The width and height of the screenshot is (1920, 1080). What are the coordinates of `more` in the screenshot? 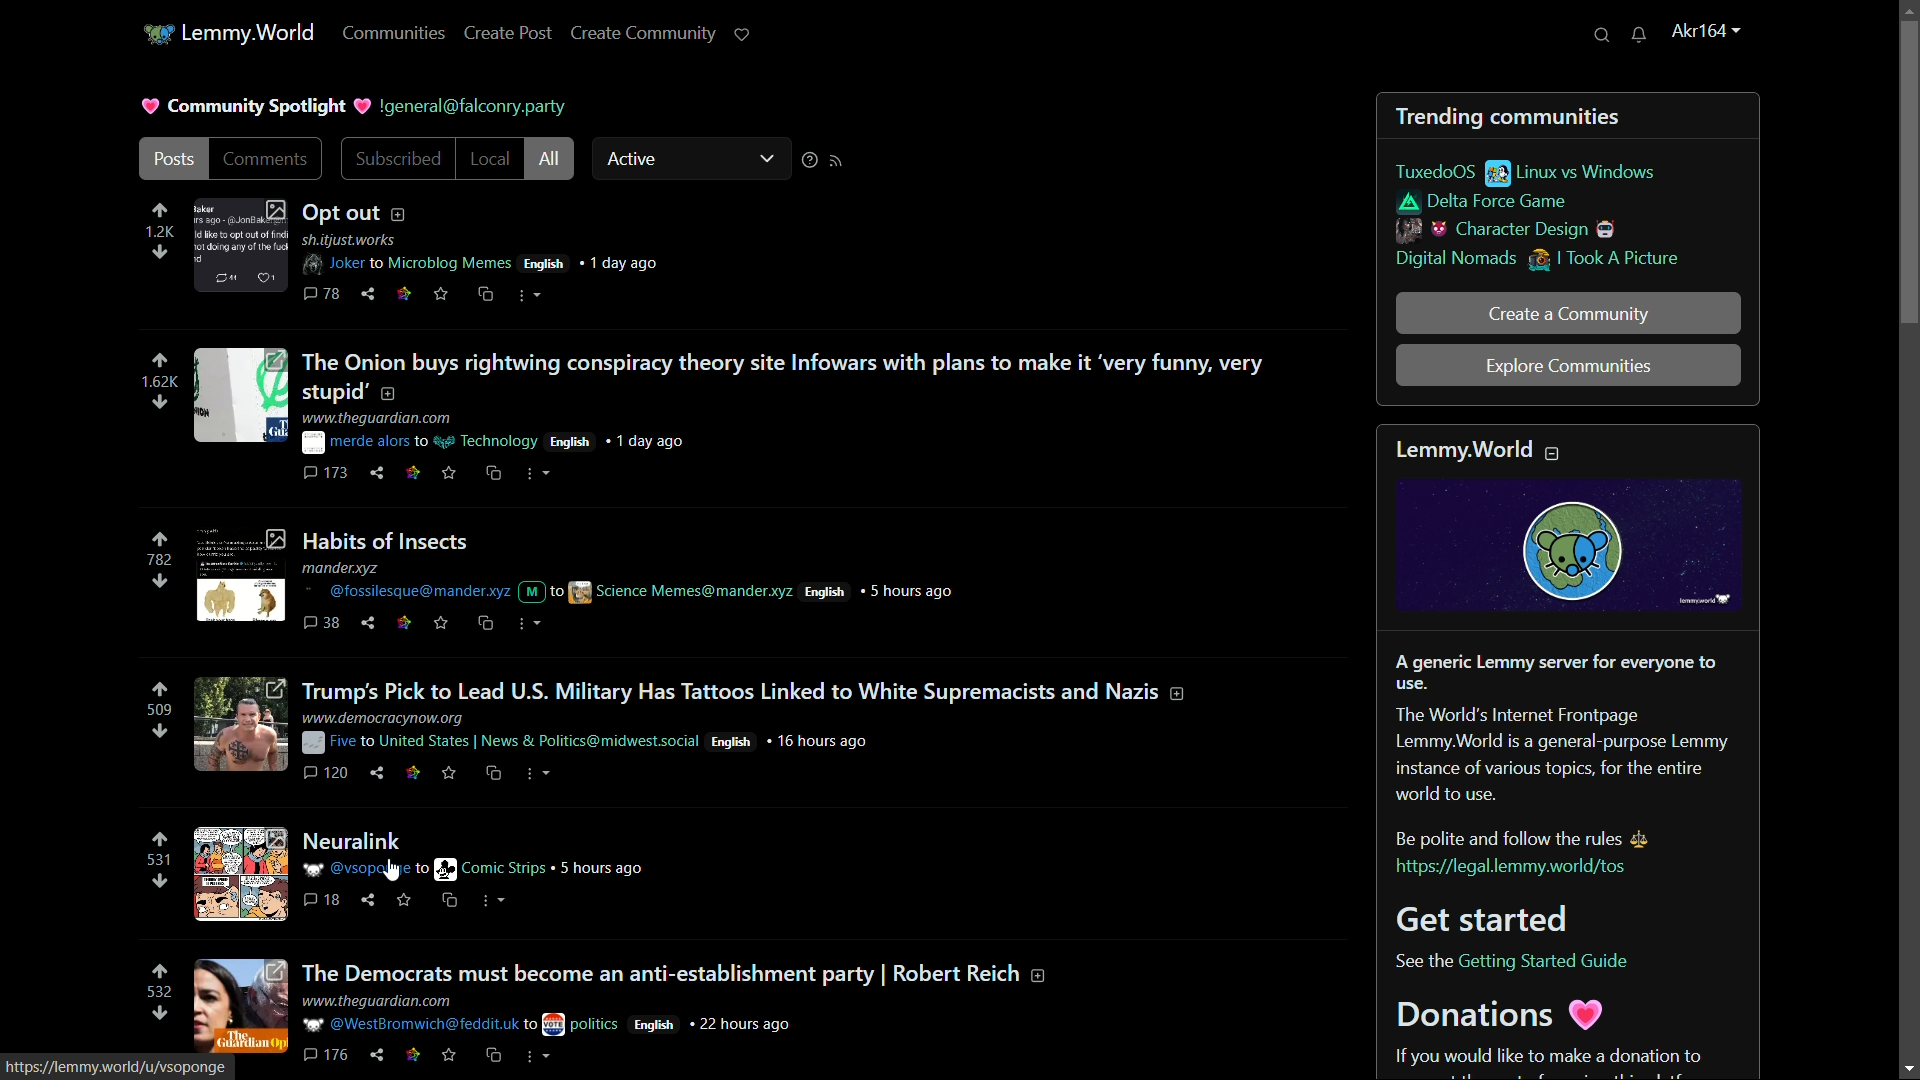 It's located at (540, 473).